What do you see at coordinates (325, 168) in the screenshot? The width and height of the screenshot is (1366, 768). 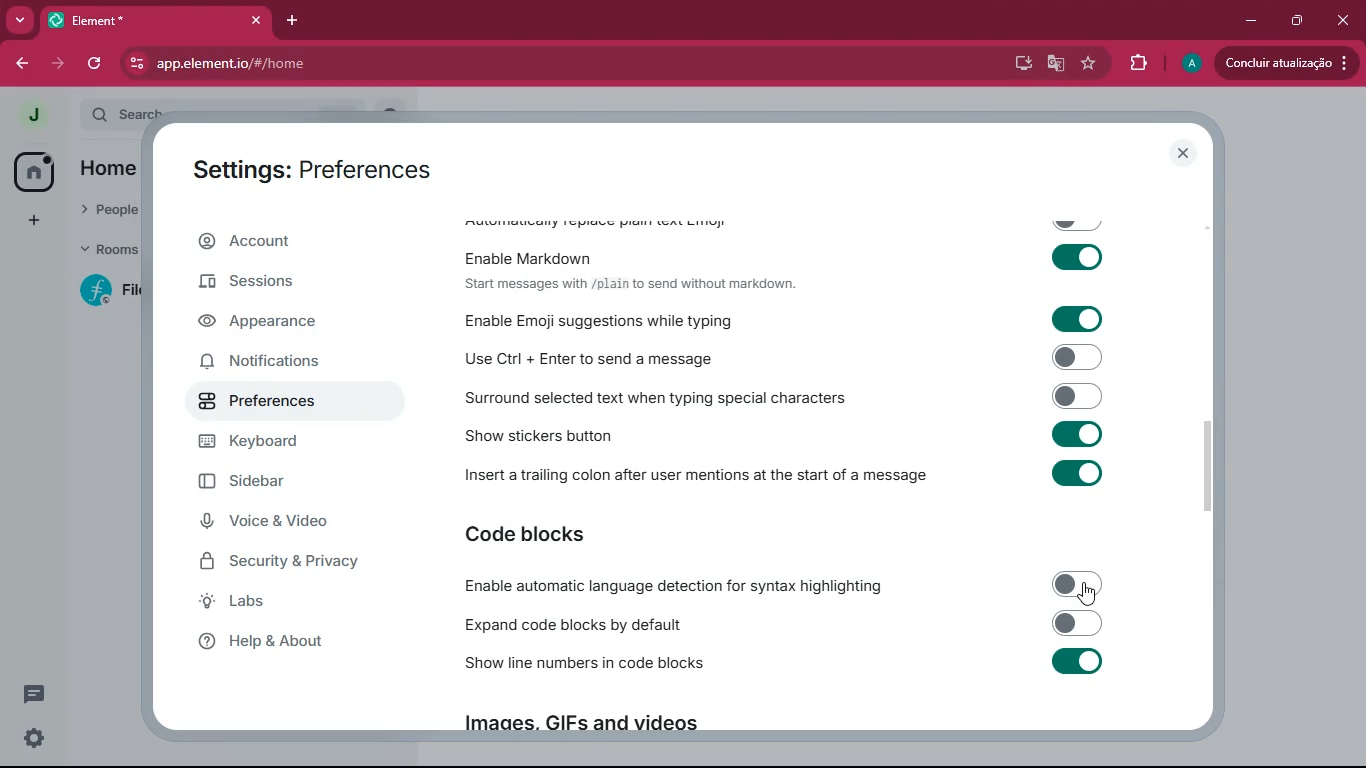 I see `settings : preferences` at bounding box center [325, 168].